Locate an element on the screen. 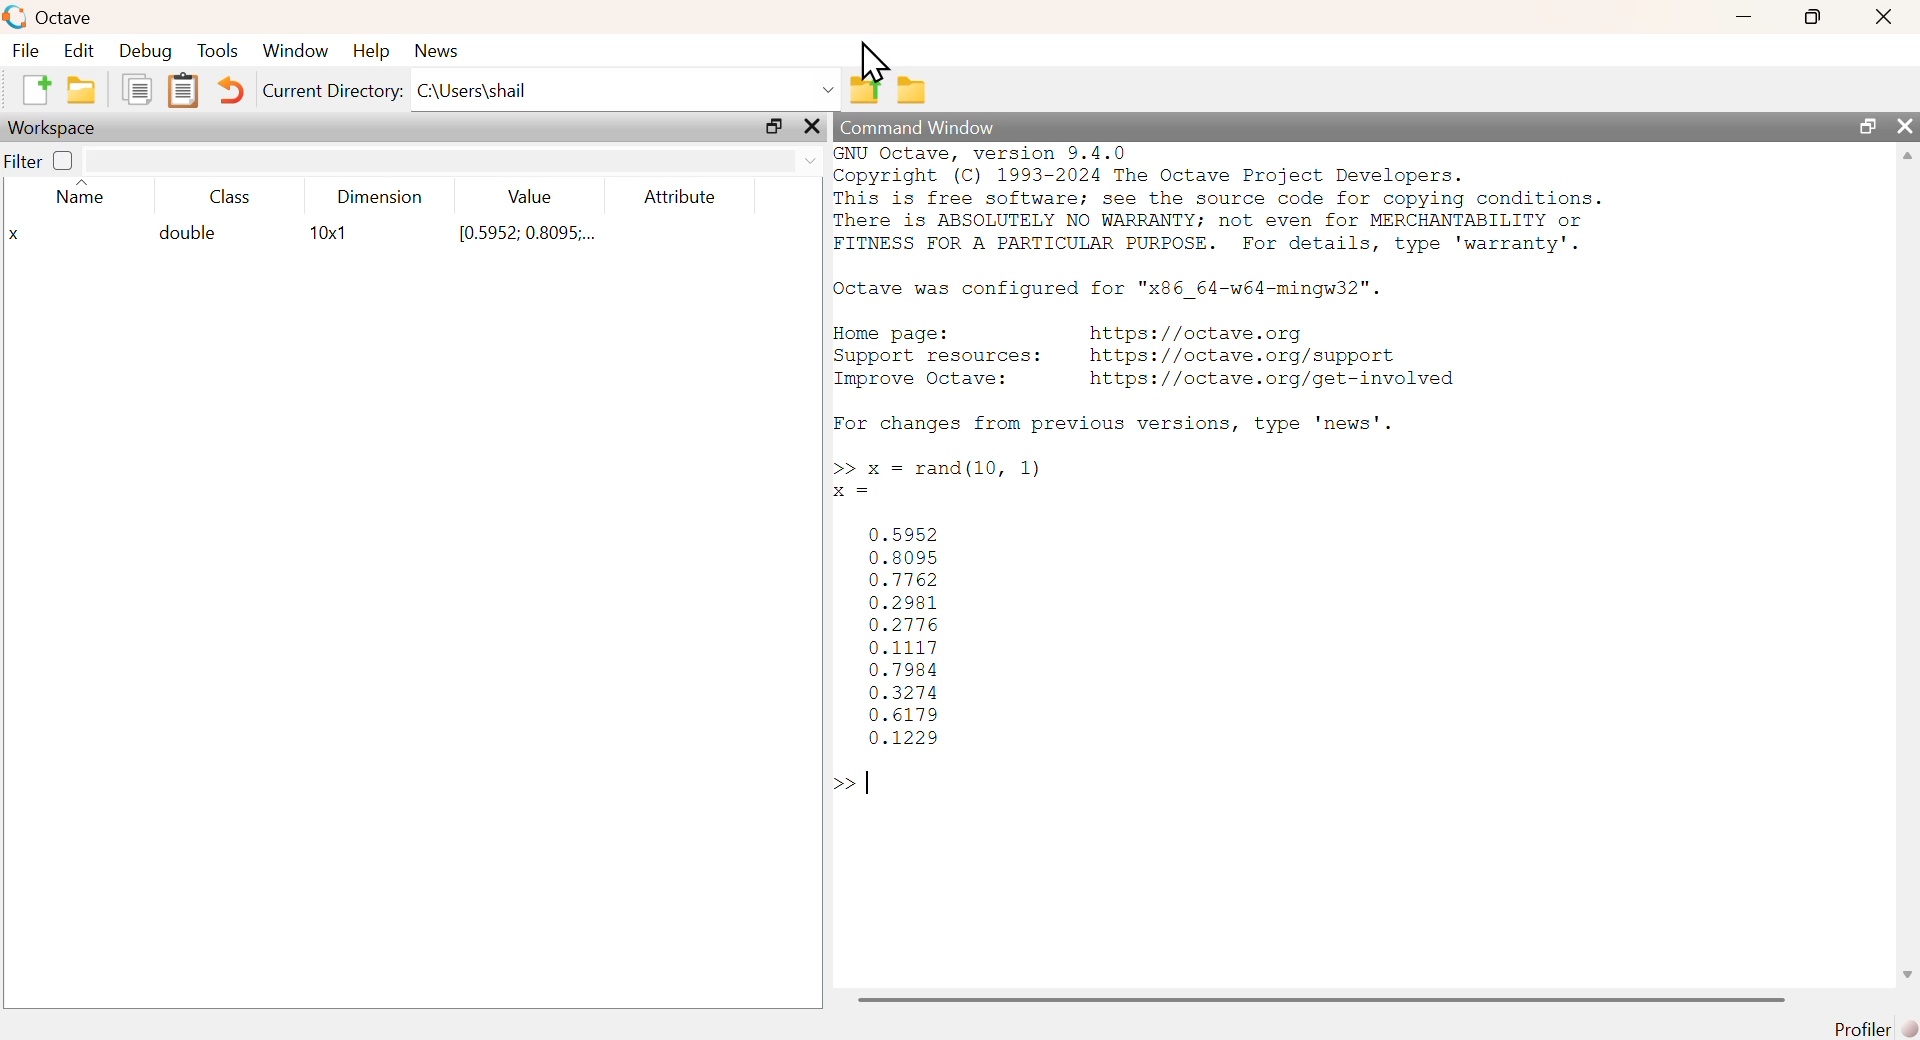 This screenshot has height=1040, width=1920. profiler is located at coordinates (1871, 1029).